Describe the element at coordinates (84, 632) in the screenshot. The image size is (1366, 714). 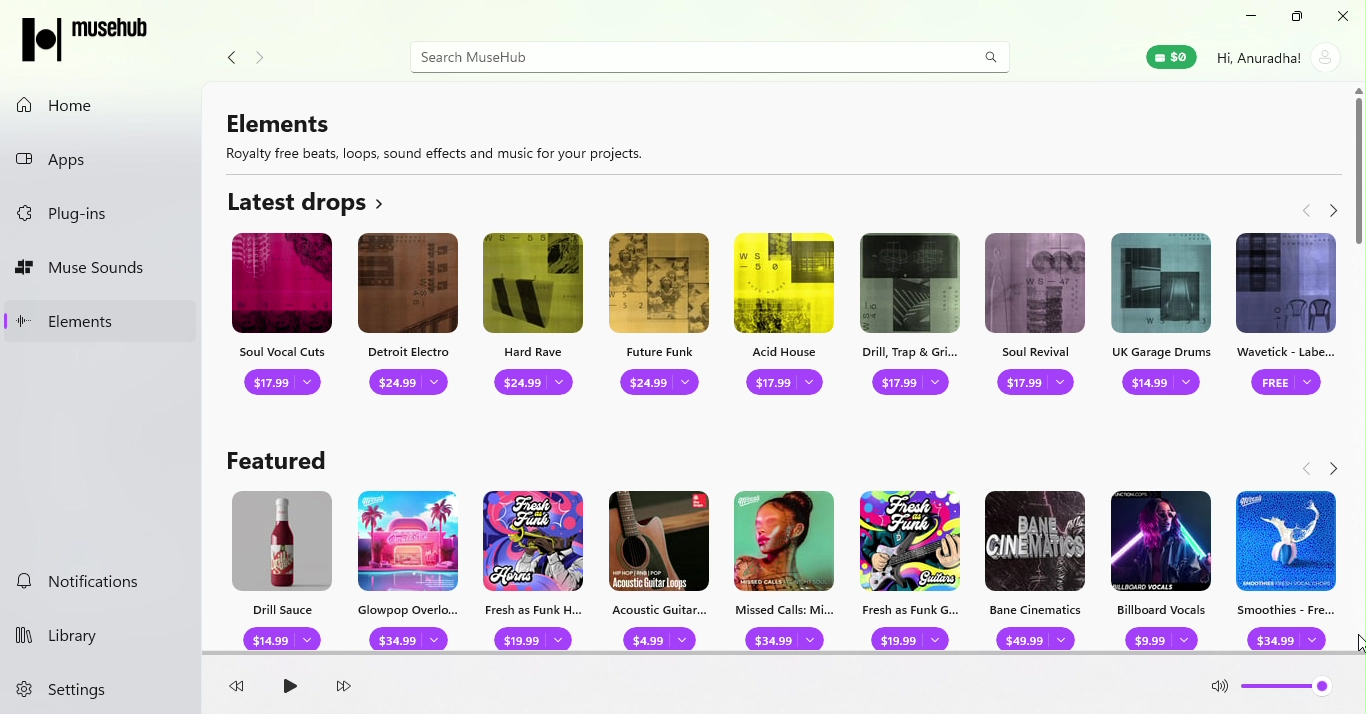
I see `Library` at that location.